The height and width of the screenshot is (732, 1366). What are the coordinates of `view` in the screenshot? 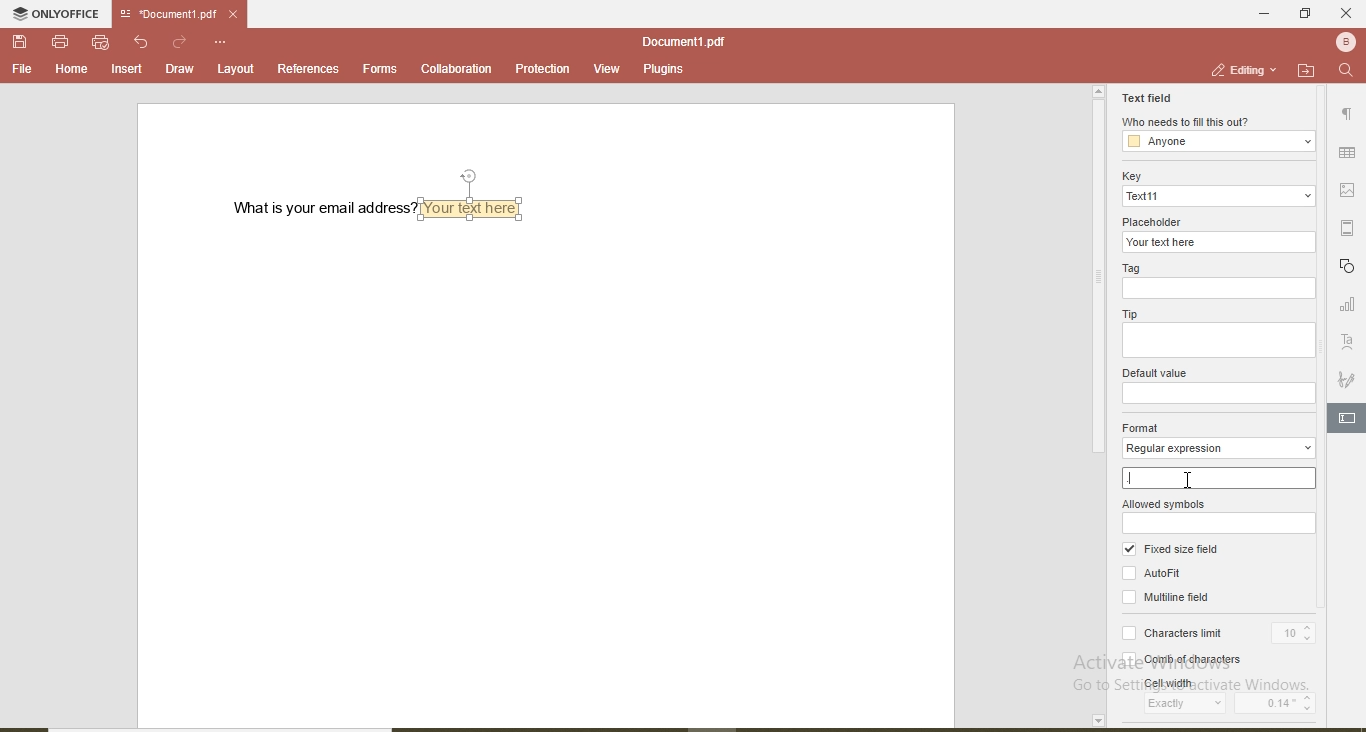 It's located at (606, 67).